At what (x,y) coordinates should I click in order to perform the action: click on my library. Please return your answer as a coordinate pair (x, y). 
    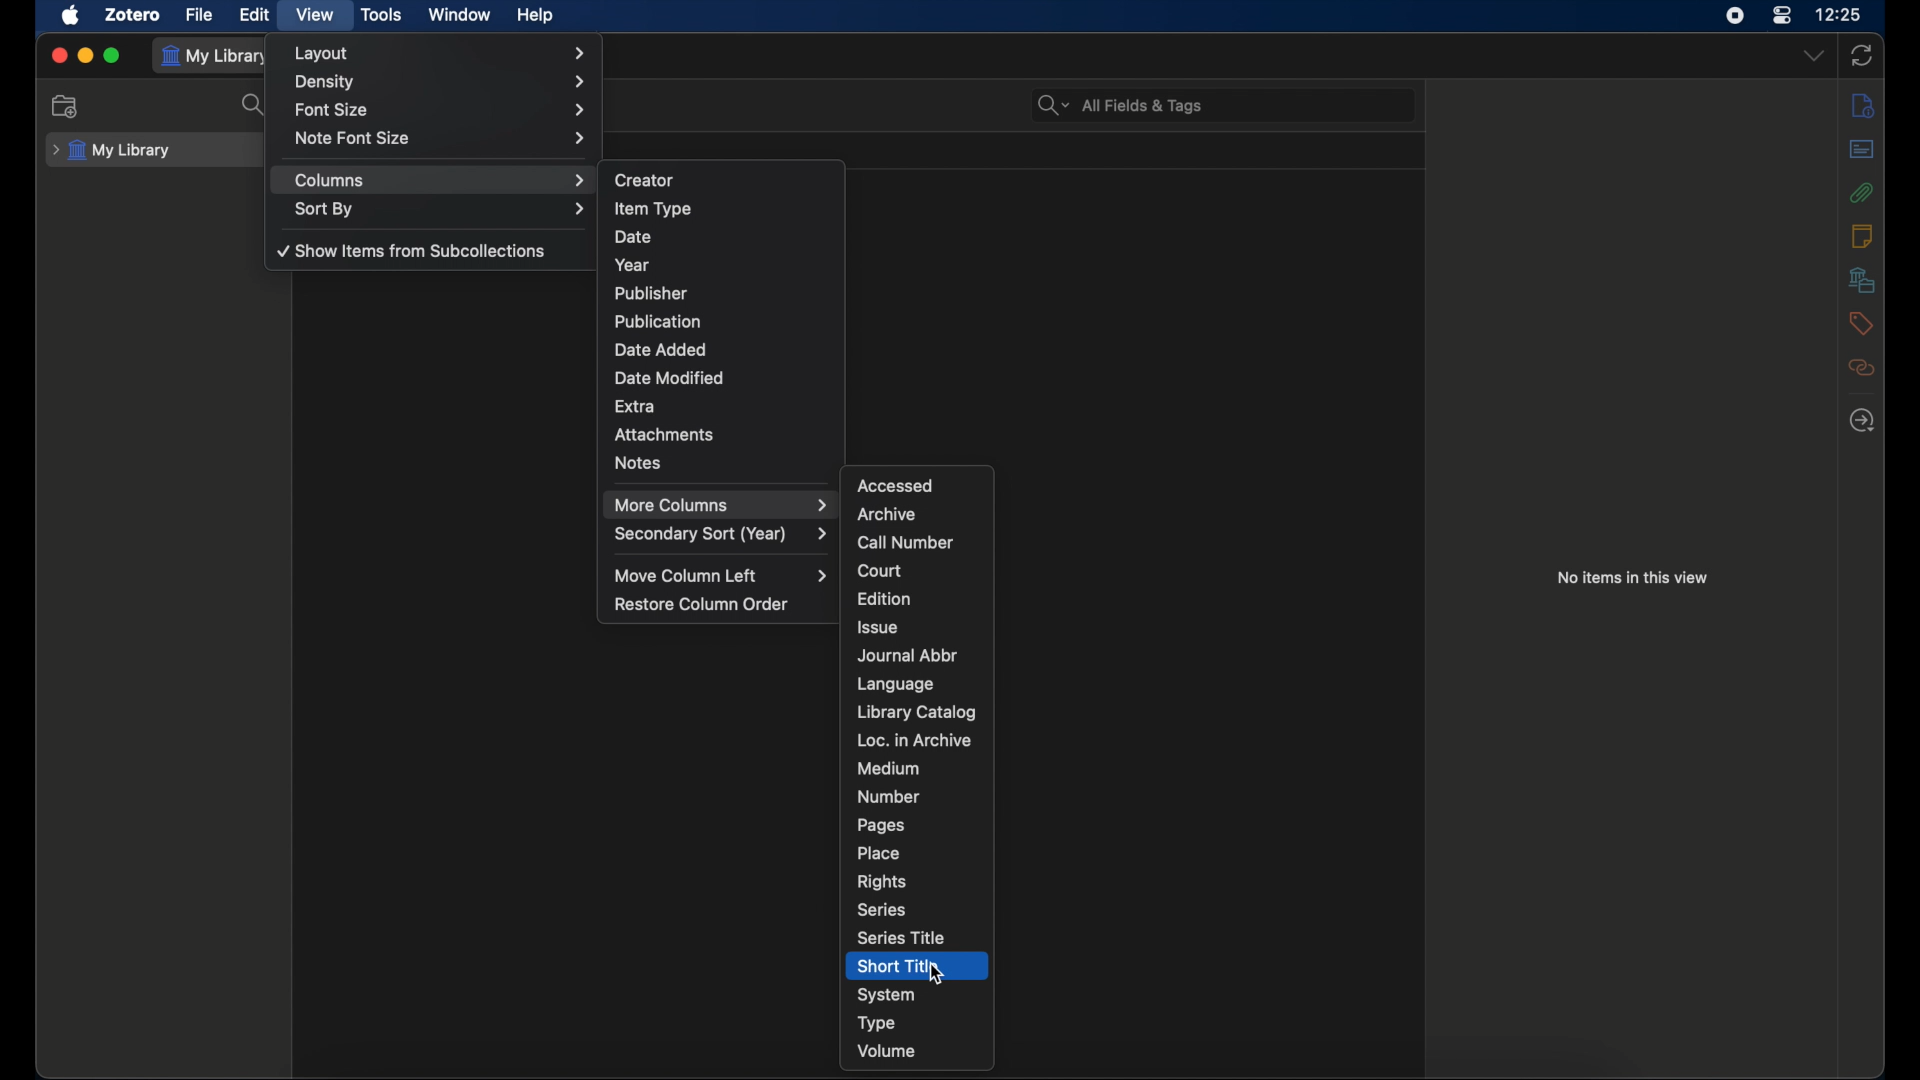
    Looking at the image, I should click on (112, 151).